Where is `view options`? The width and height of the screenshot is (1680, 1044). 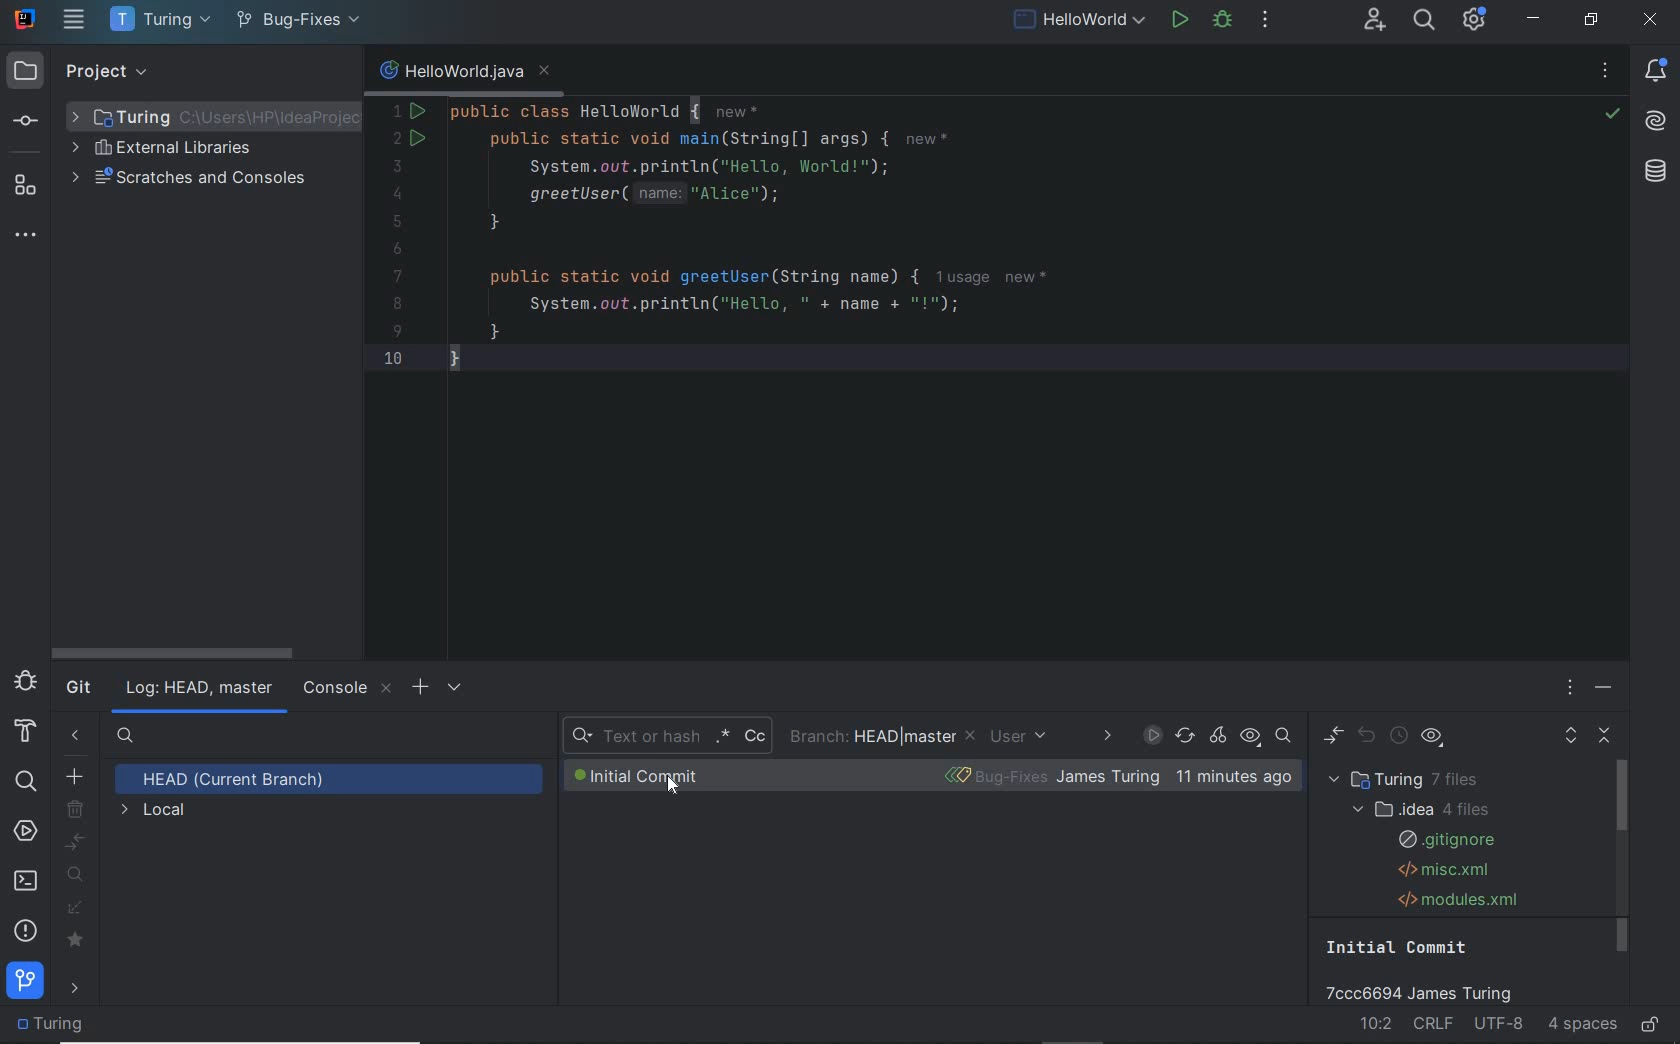
view options is located at coordinates (1432, 740).